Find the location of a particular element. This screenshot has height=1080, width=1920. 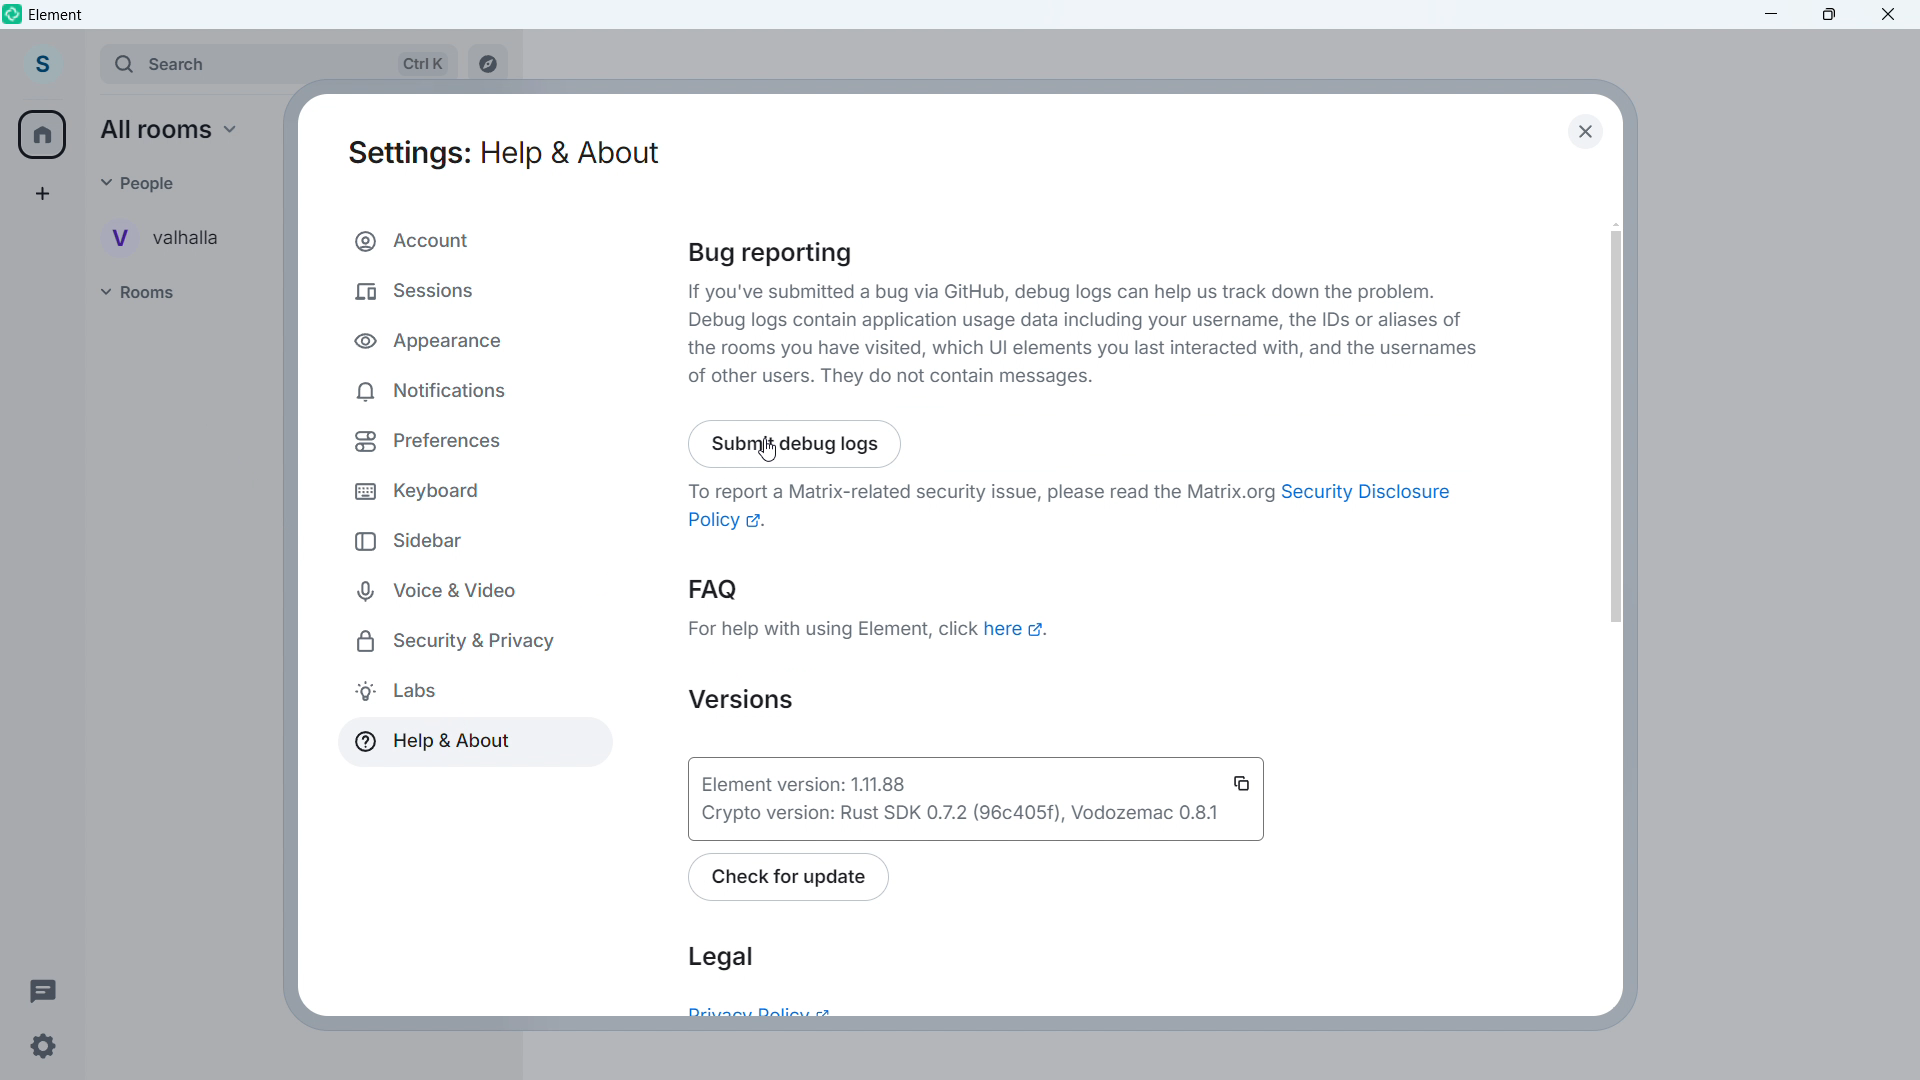

Element version: 1.11.88 is located at coordinates (893, 781).